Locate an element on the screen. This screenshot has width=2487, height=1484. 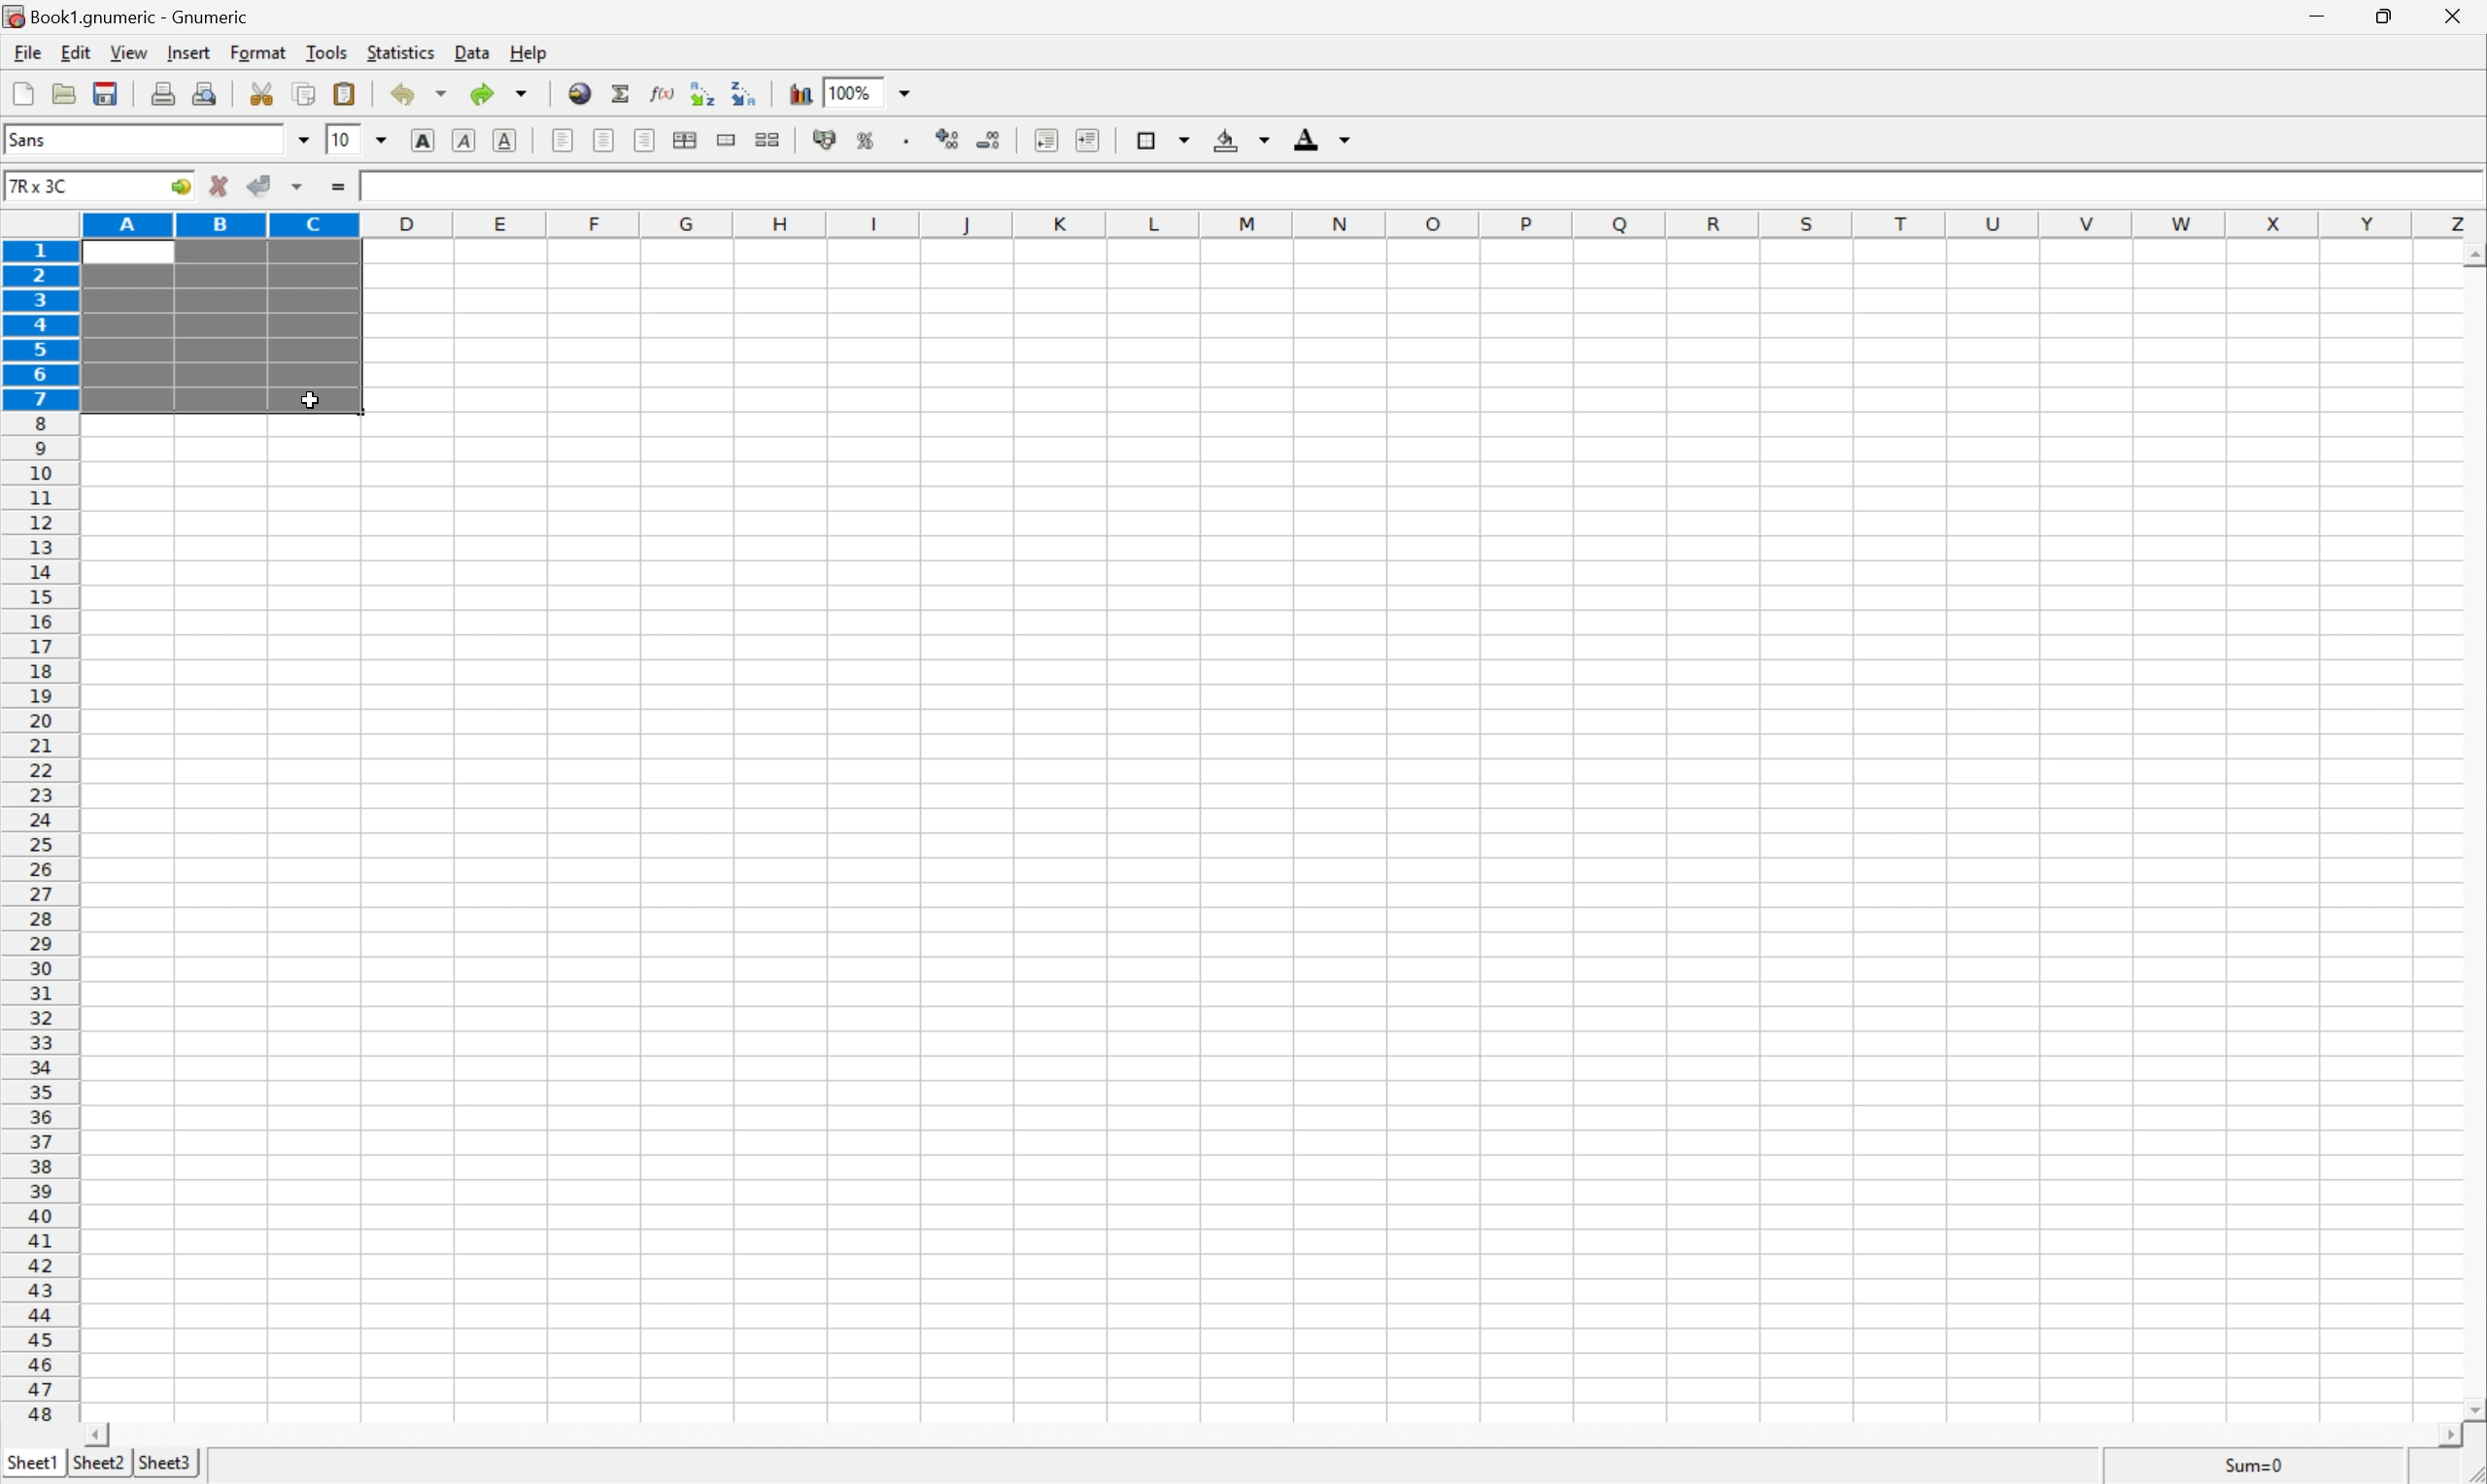
cancel change is located at coordinates (219, 188).